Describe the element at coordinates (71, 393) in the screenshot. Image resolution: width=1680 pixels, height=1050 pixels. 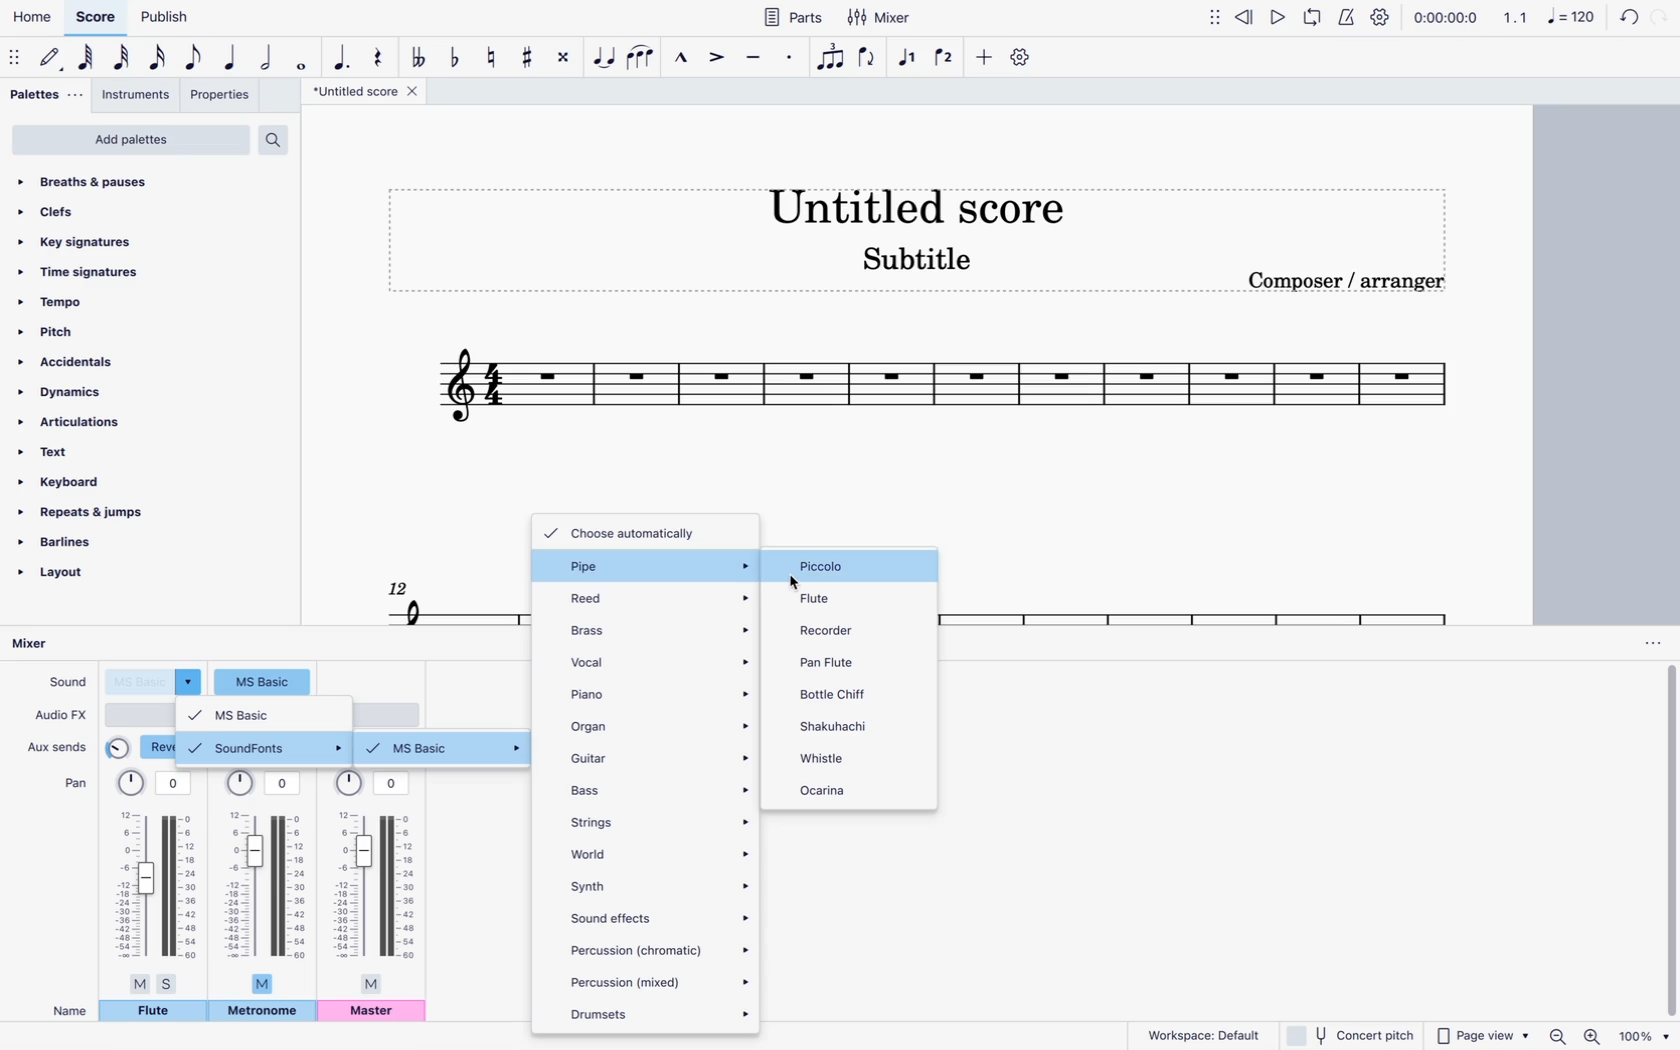
I see `dynamics` at that location.